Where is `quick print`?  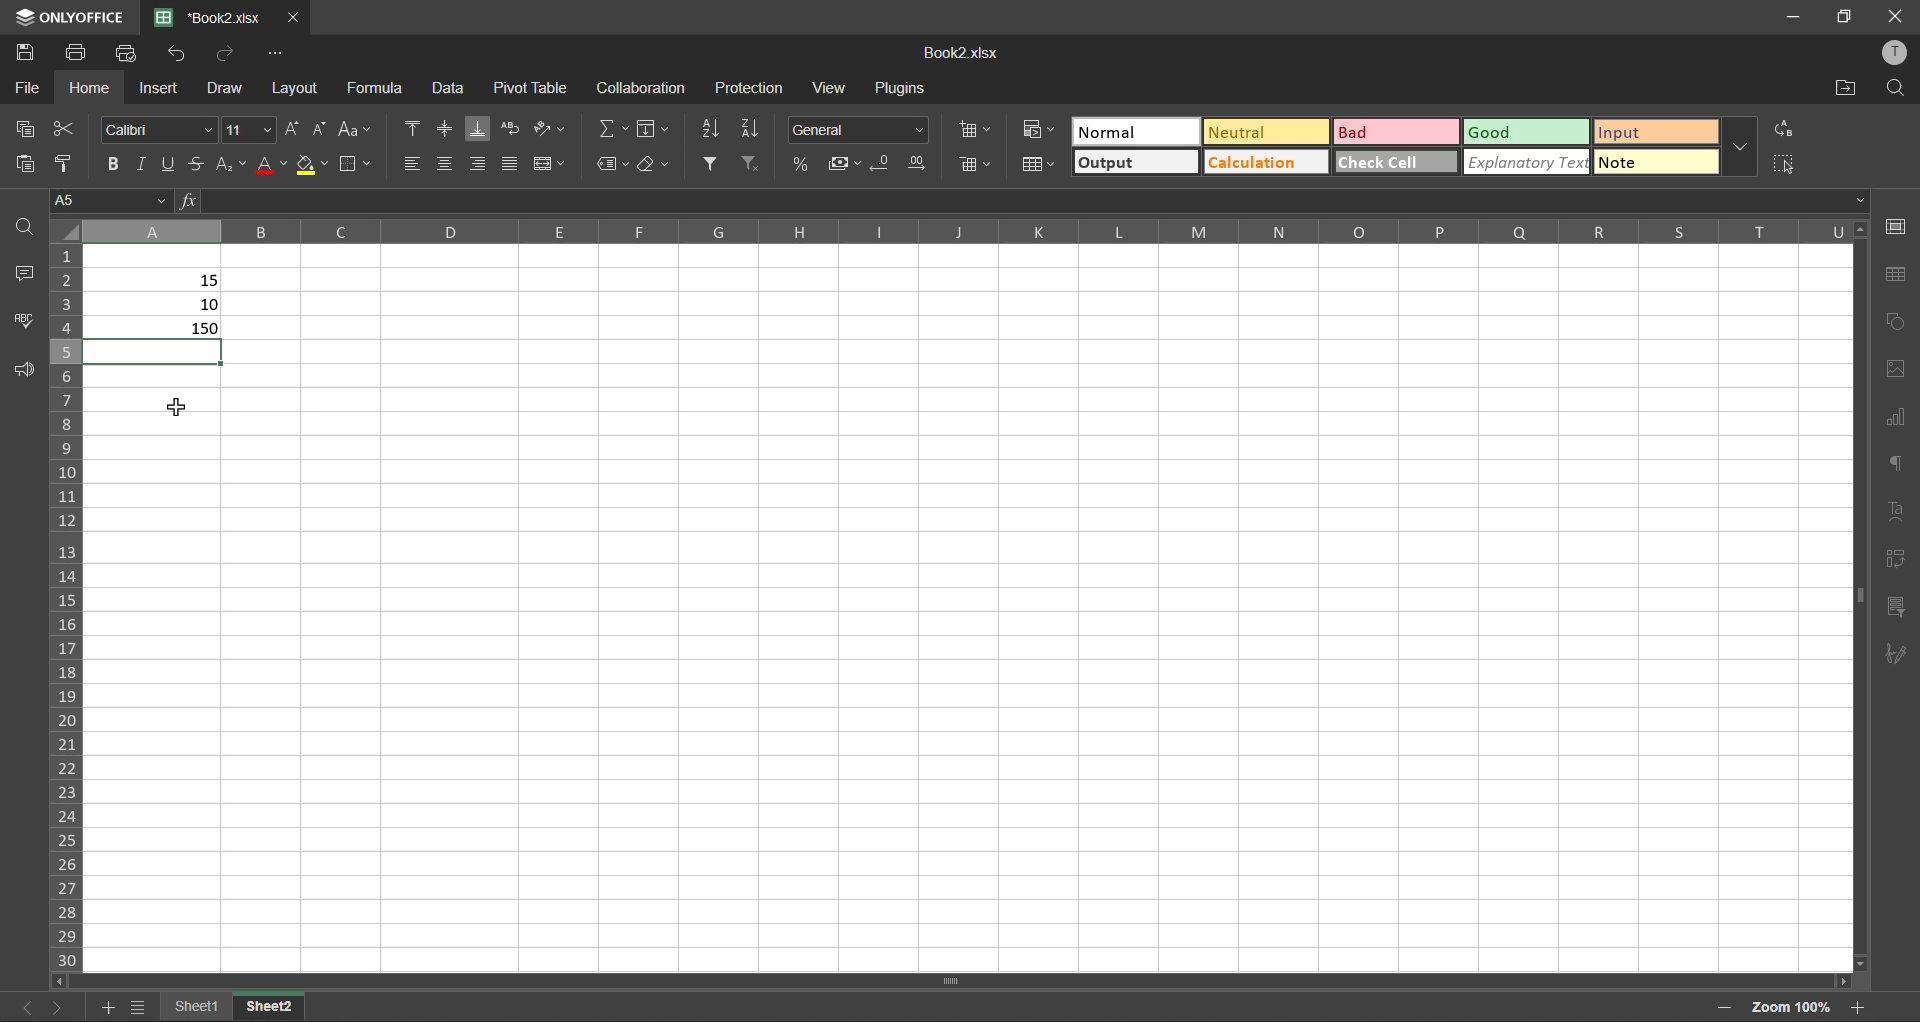
quick print is located at coordinates (130, 53).